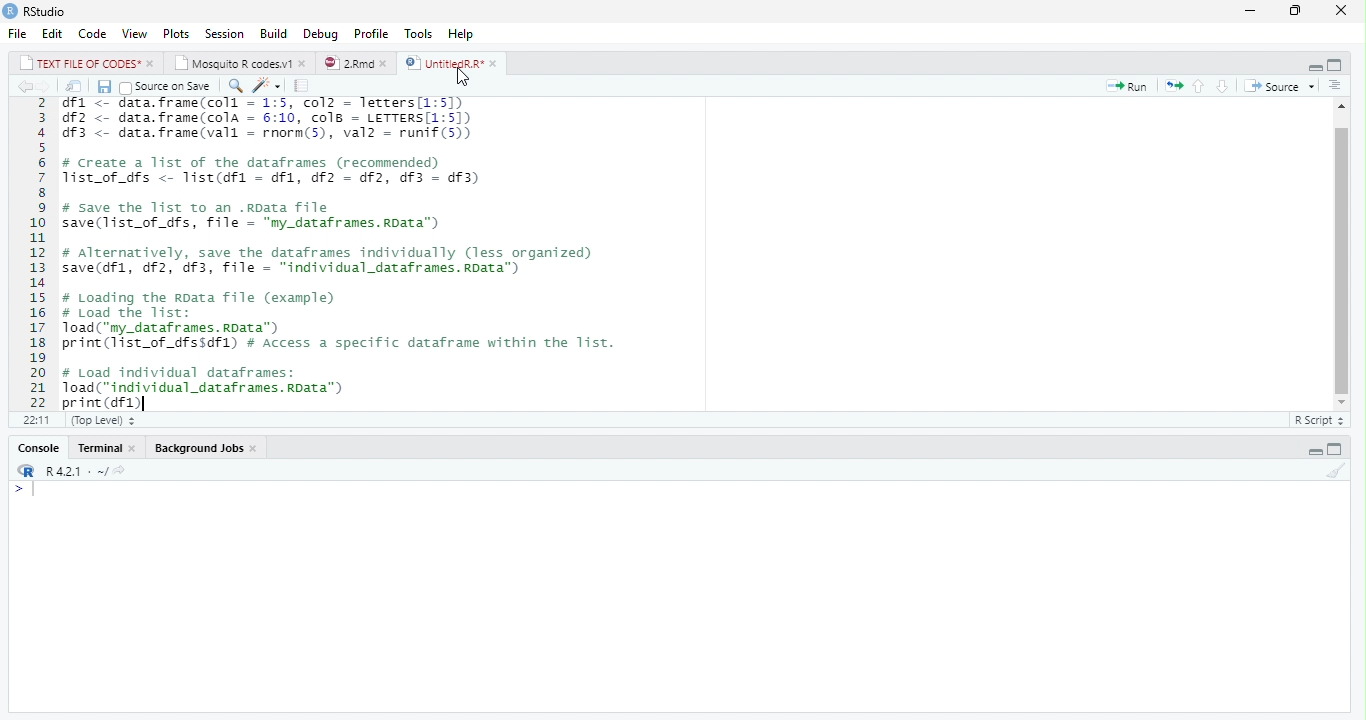 The image size is (1366, 720). Describe the element at coordinates (463, 78) in the screenshot. I see `Mouse Cursor` at that location.